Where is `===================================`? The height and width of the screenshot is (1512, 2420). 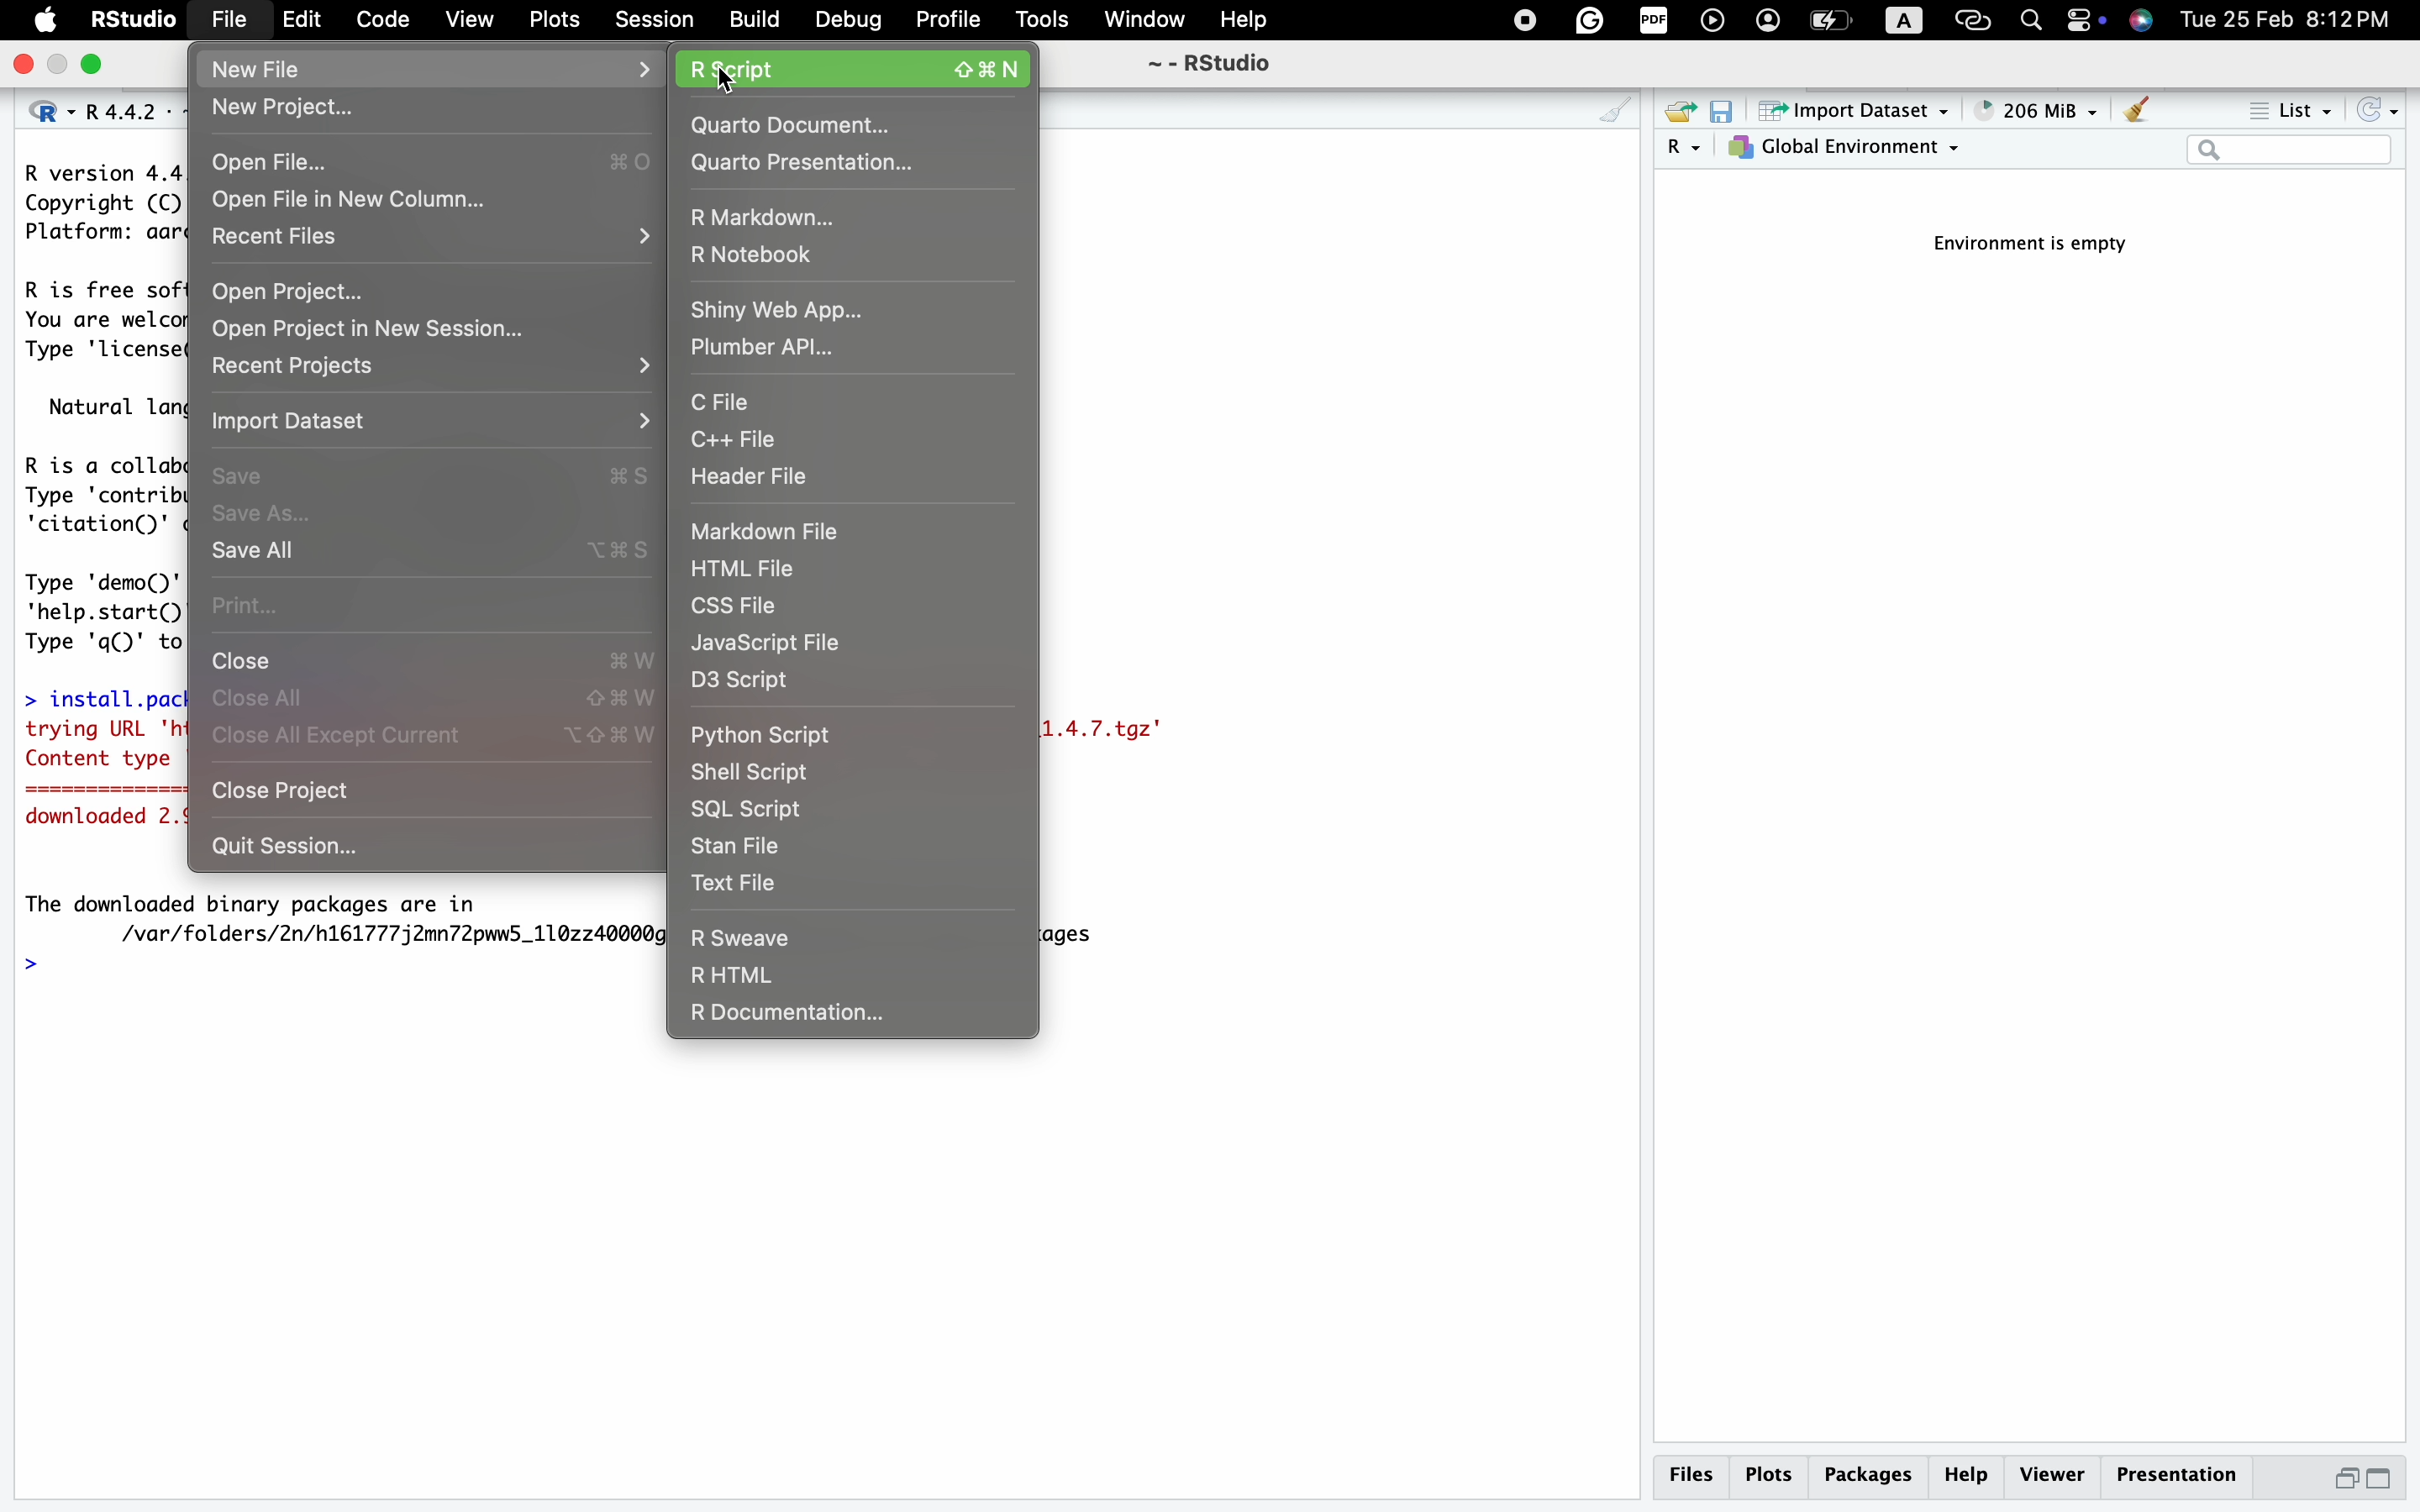 =================================== is located at coordinates (93, 793).